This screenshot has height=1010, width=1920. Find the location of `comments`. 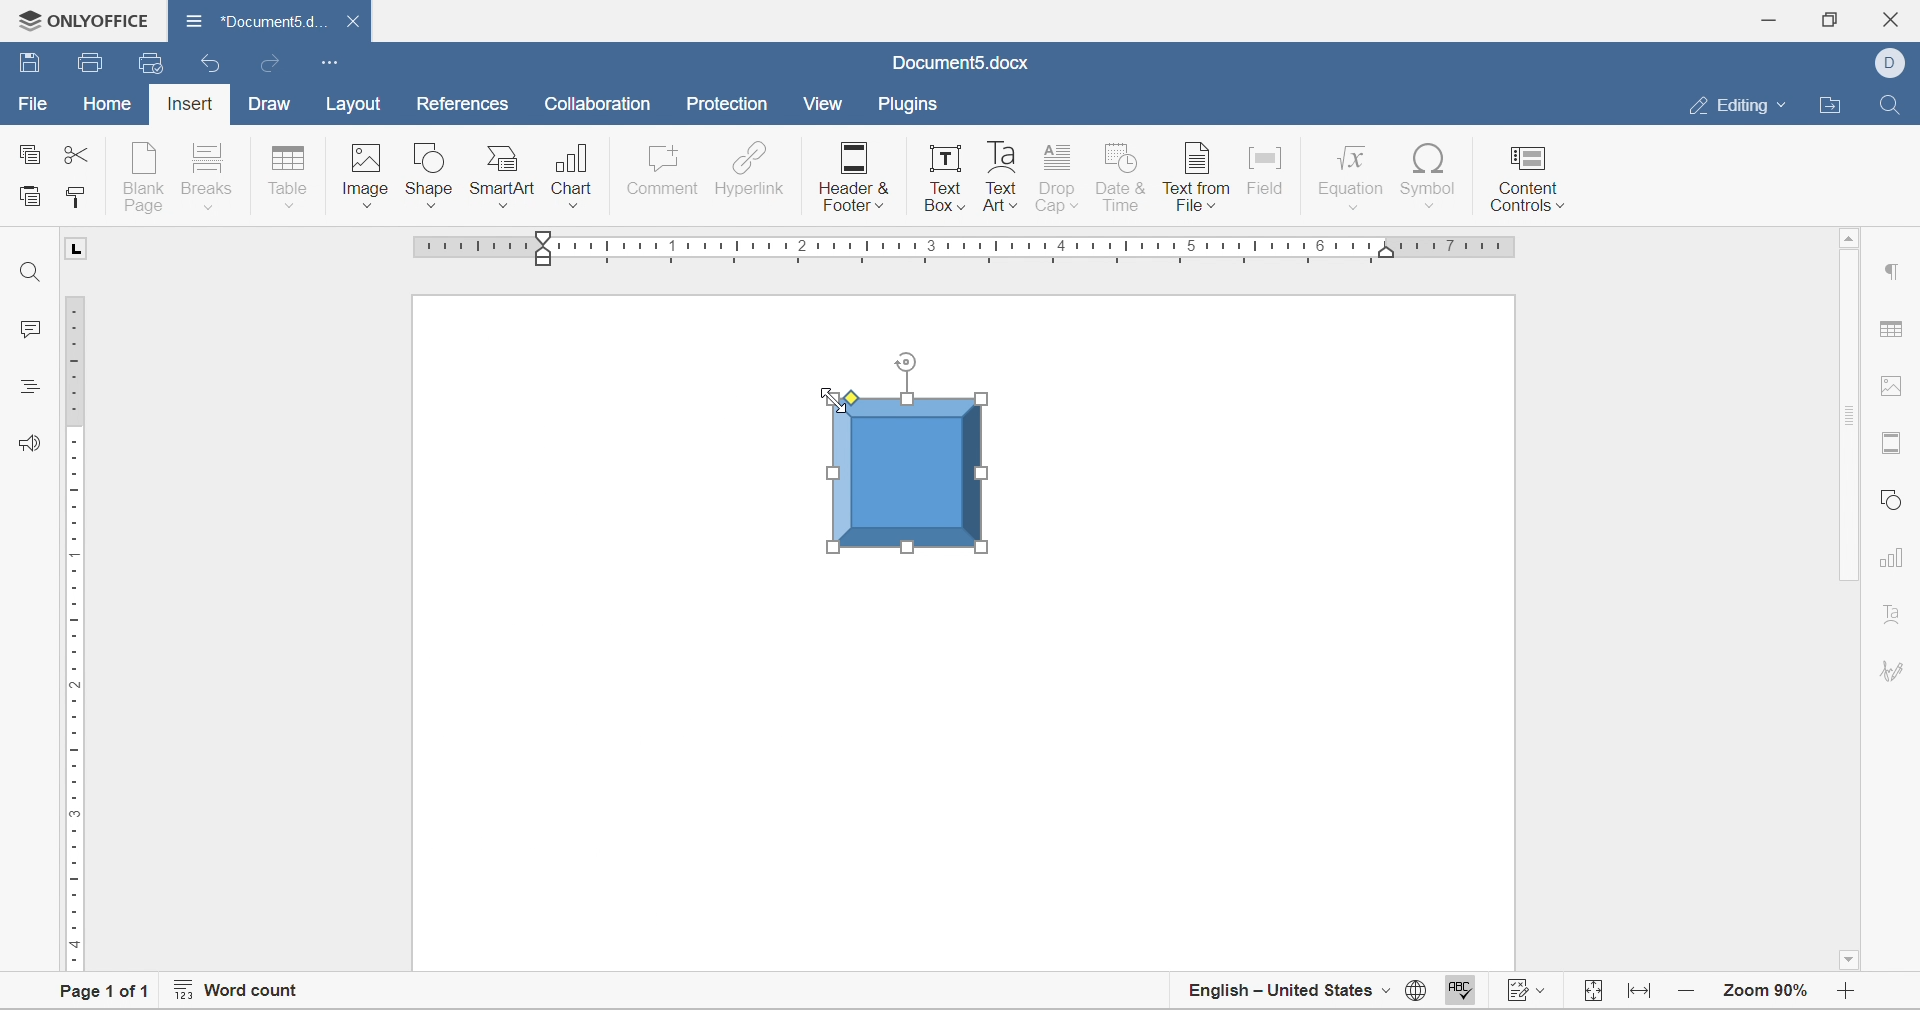

comments is located at coordinates (30, 332).